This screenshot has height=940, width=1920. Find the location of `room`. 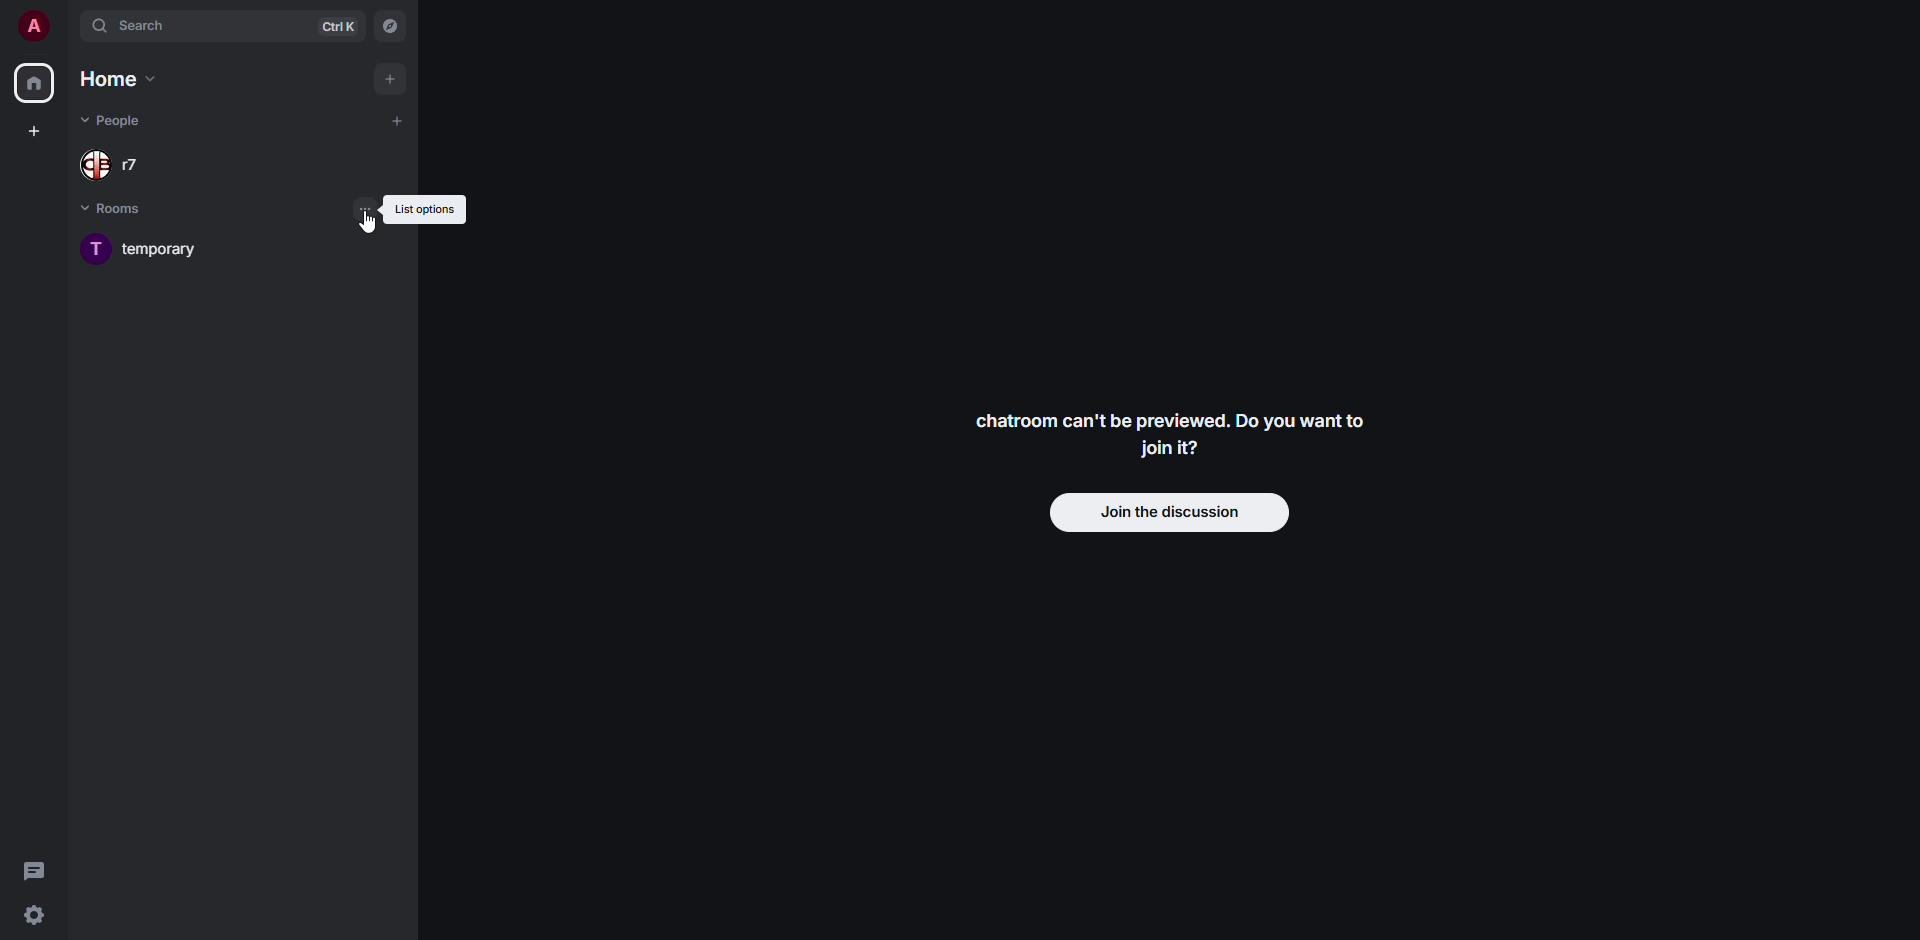

room is located at coordinates (139, 250).